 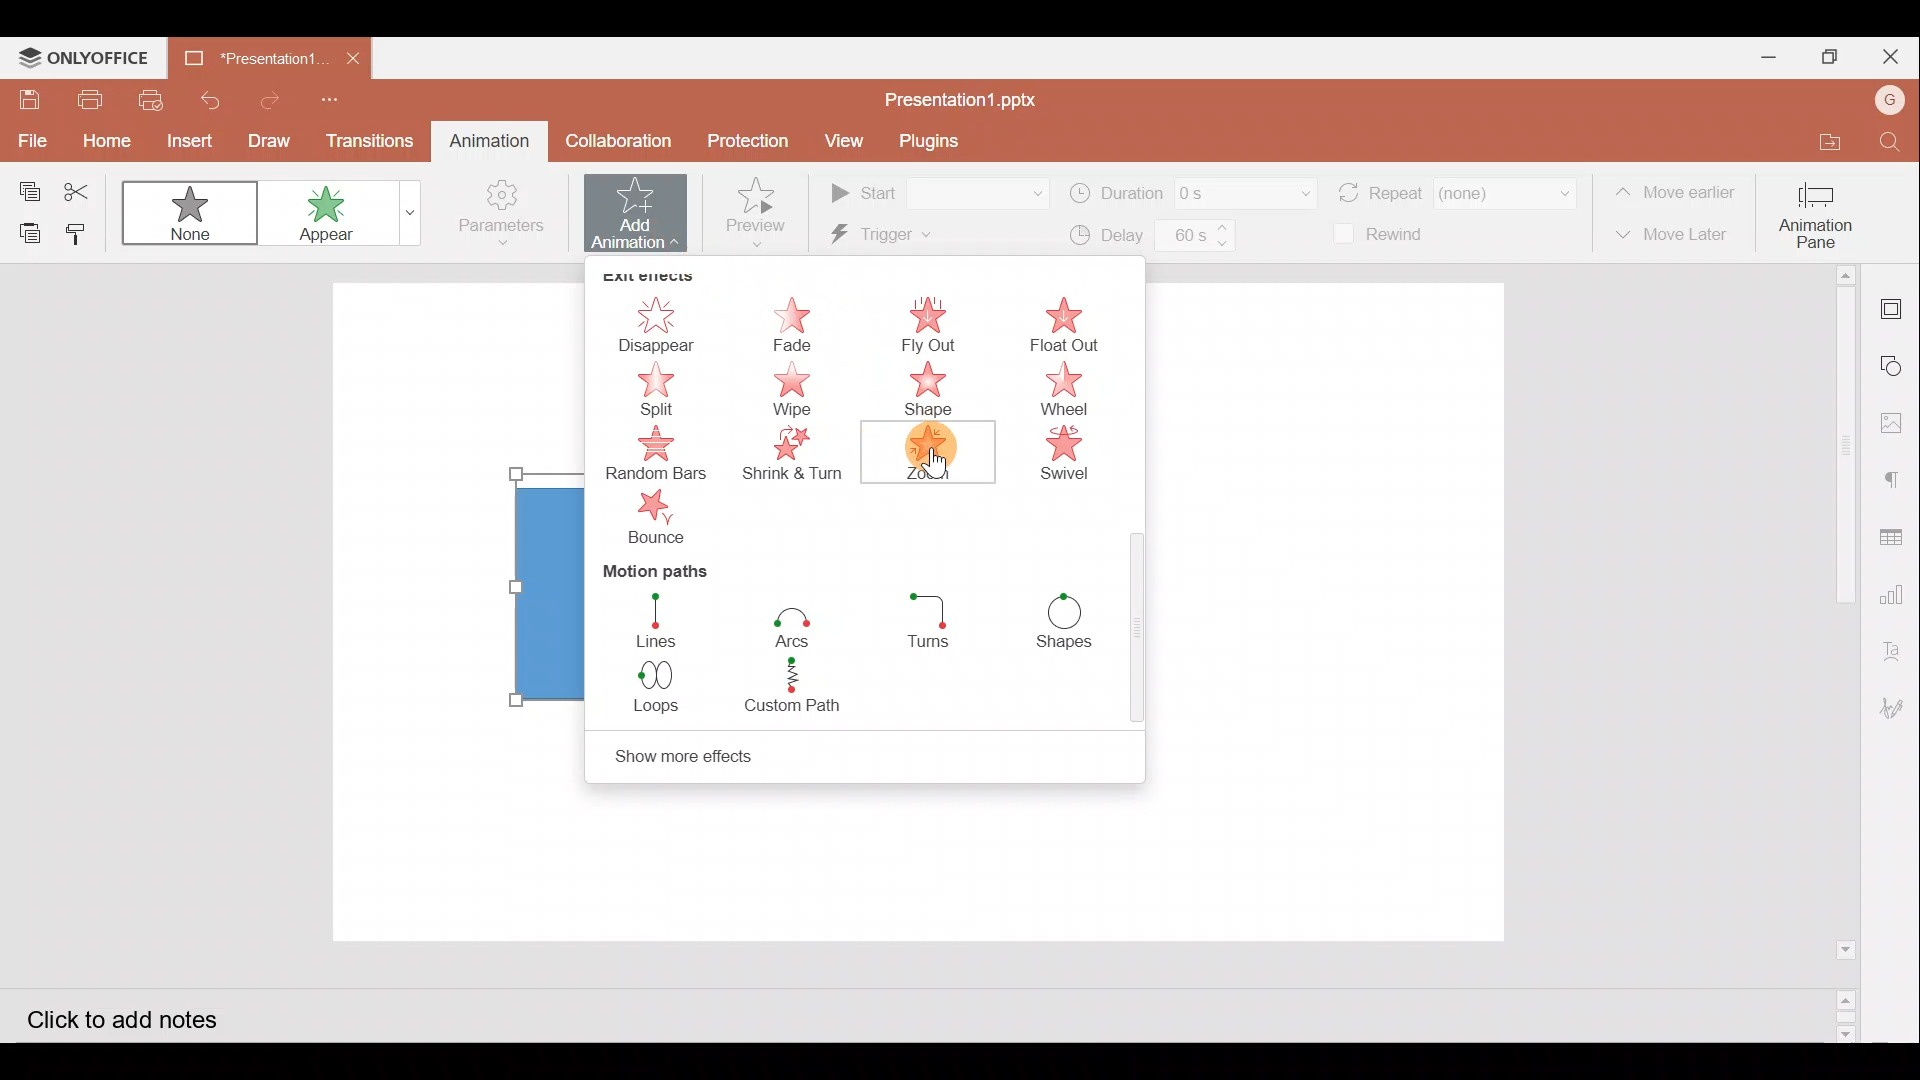 I want to click on Lines, so click(x=652, y=618).